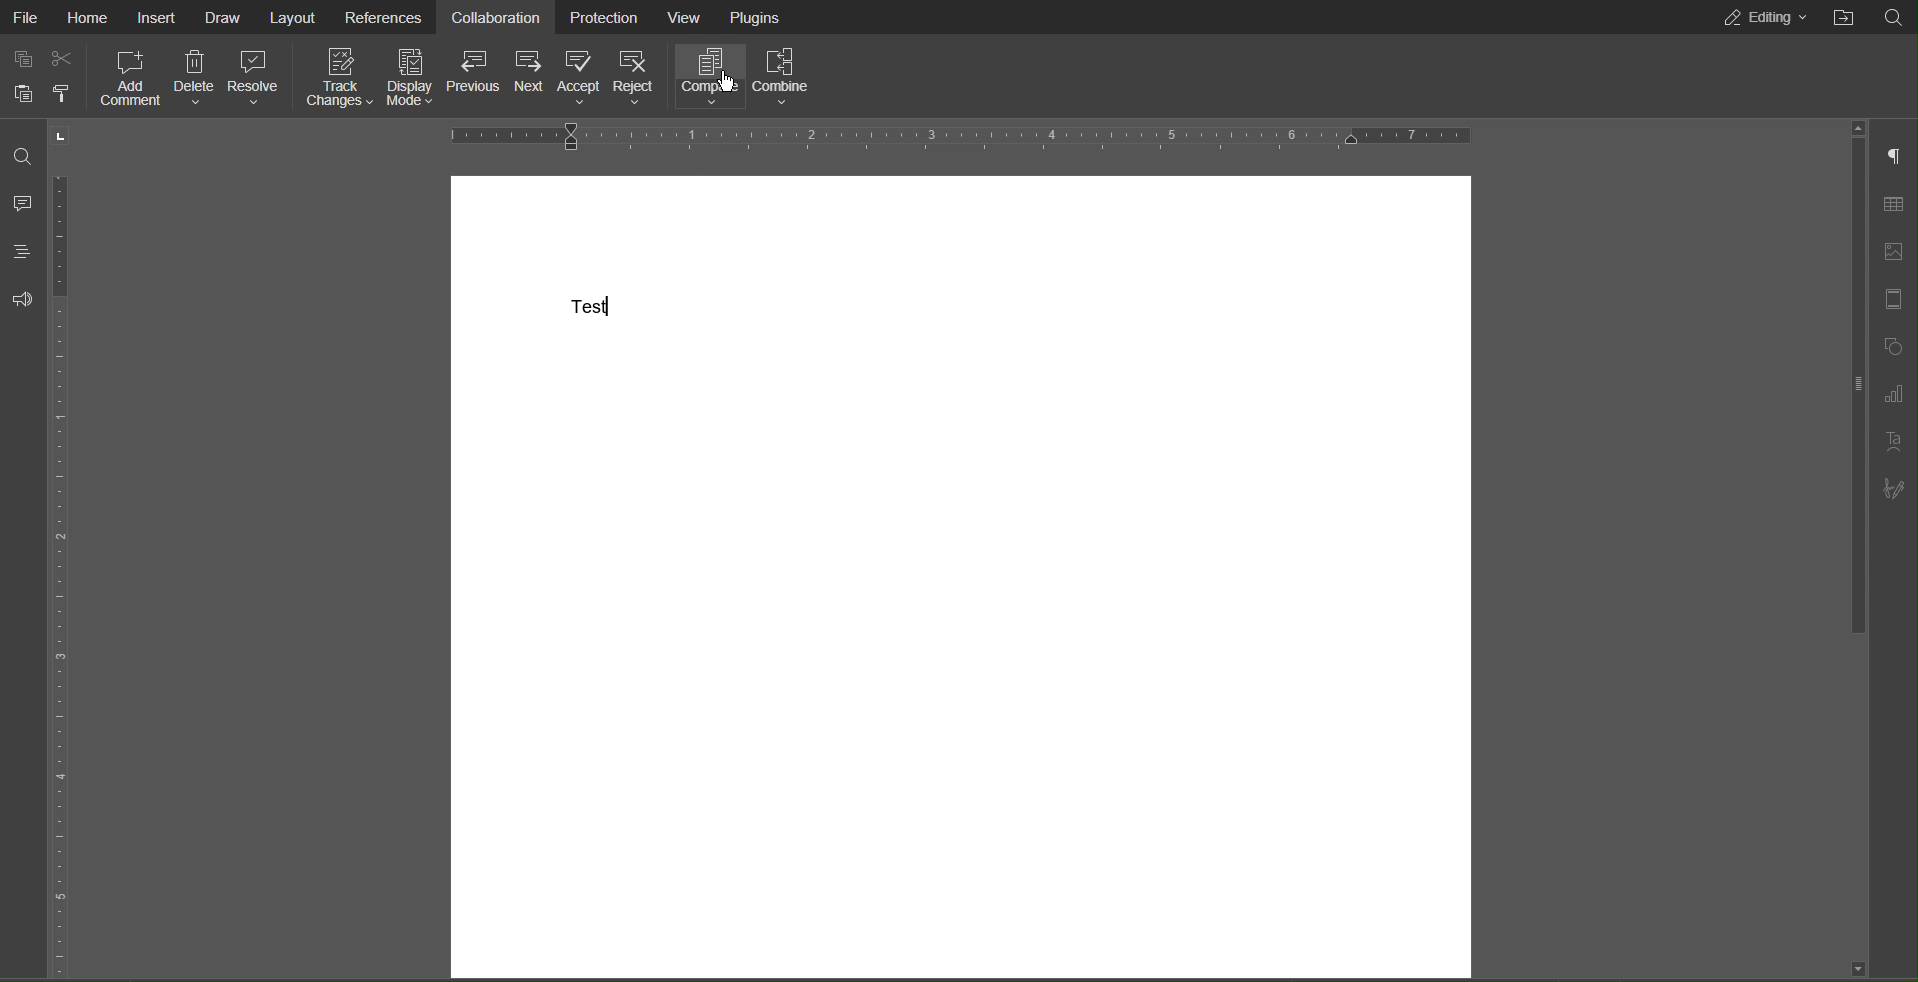 This screenshot has height=982, width=1918. Describe the element at coordinates (1893, 440) in the screenshot. I see `Text Art` at that location.